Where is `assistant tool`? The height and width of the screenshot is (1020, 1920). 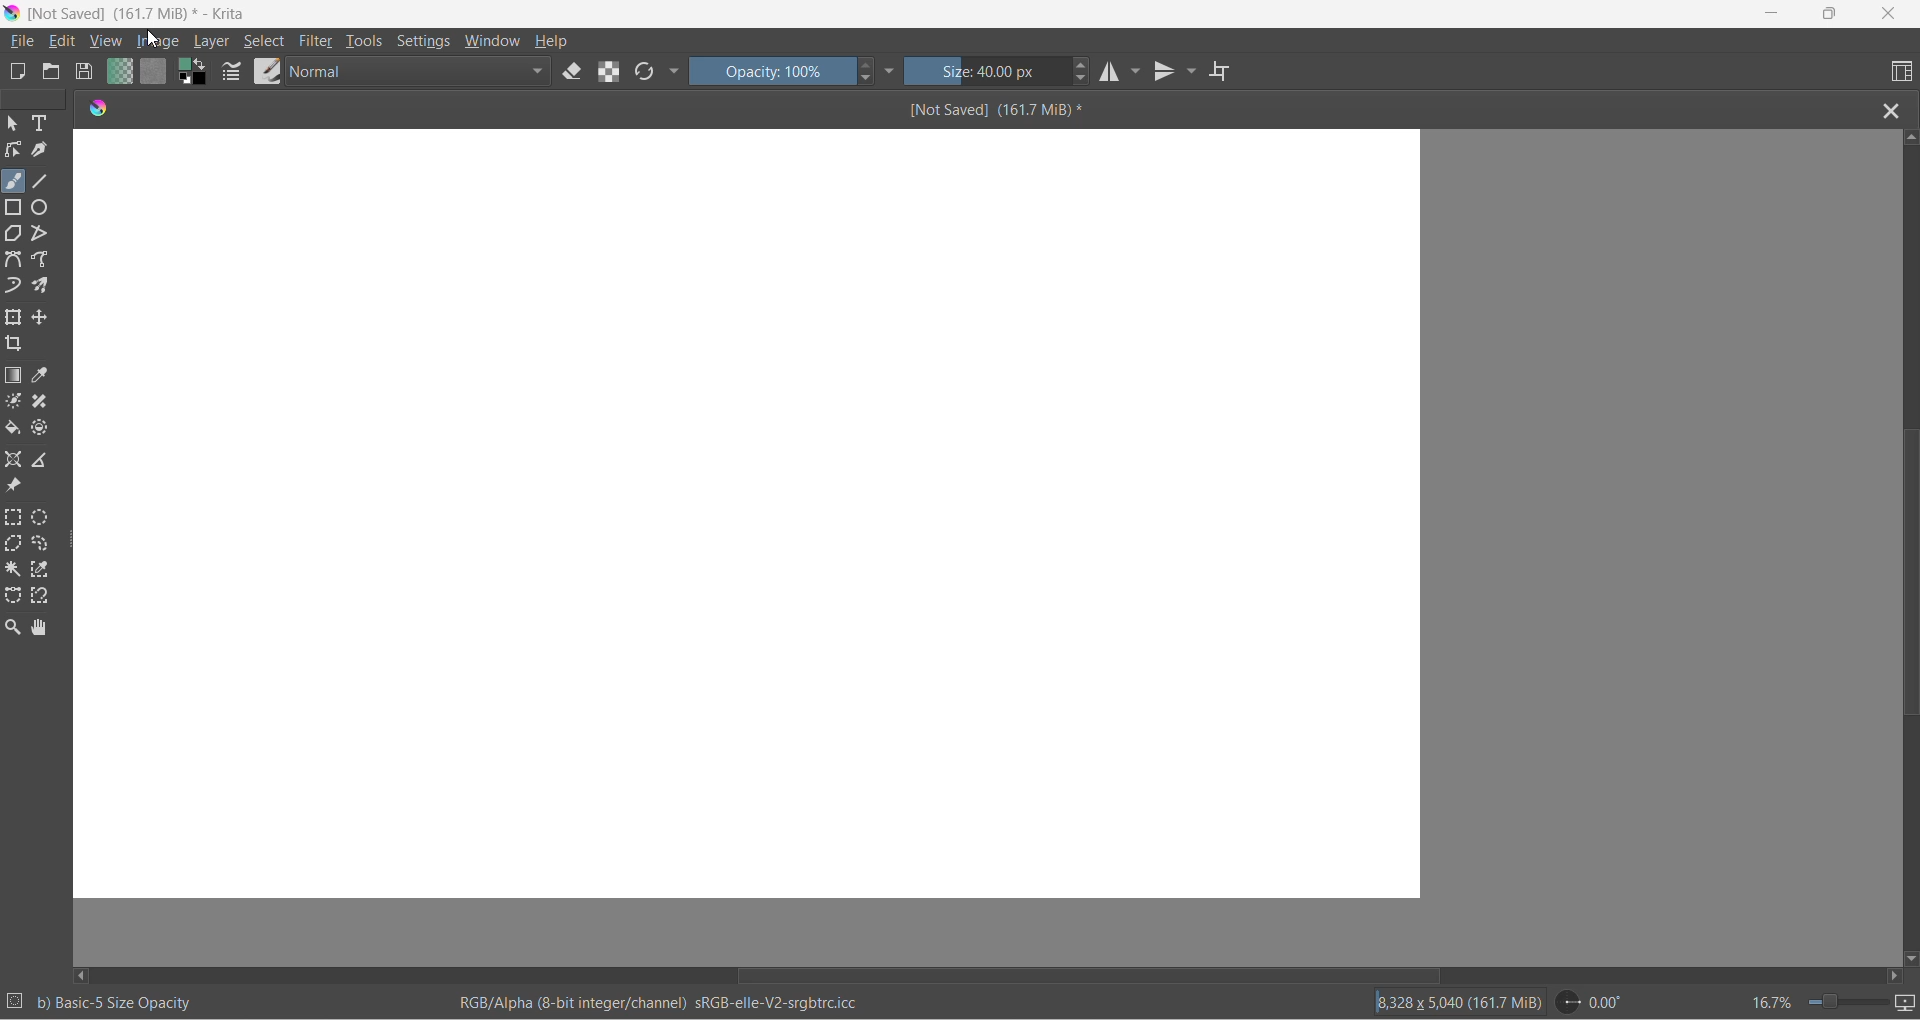 assistant tool is located at coordinates (16, 461).